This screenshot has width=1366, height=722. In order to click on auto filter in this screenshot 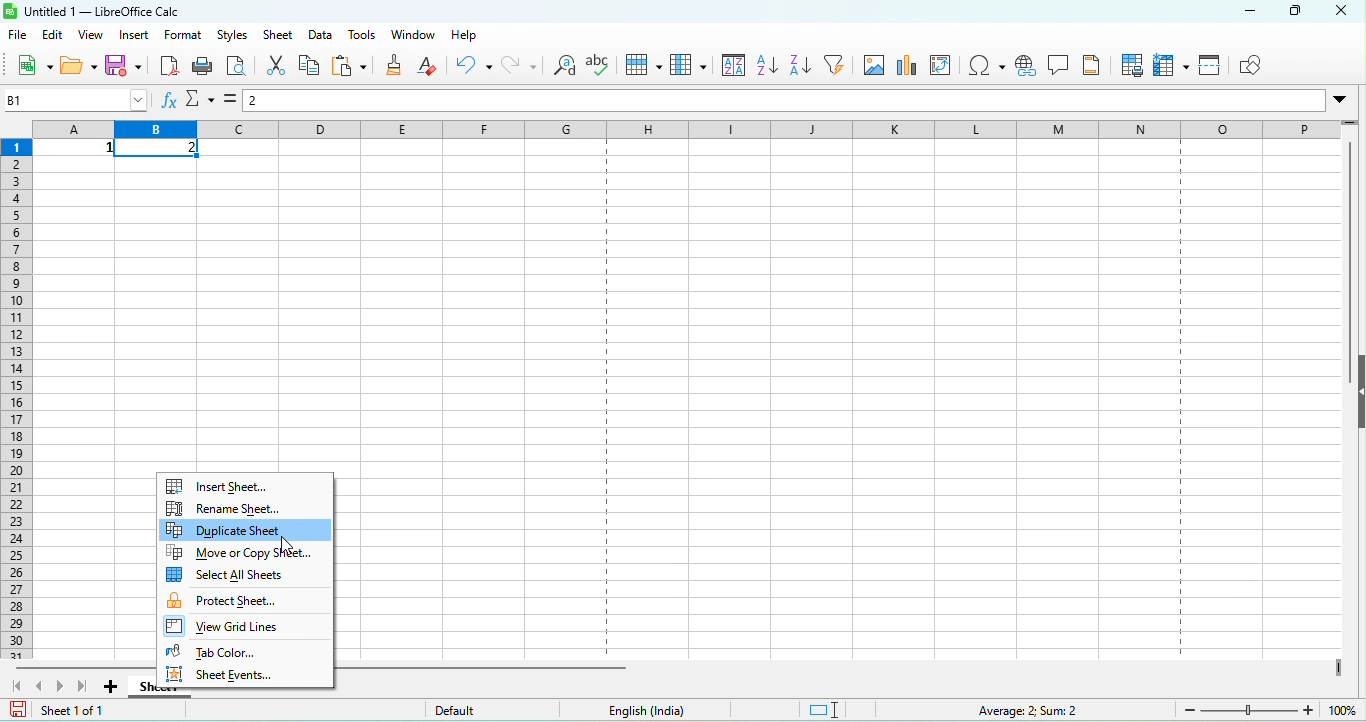, I will do `click(841, 68)`.